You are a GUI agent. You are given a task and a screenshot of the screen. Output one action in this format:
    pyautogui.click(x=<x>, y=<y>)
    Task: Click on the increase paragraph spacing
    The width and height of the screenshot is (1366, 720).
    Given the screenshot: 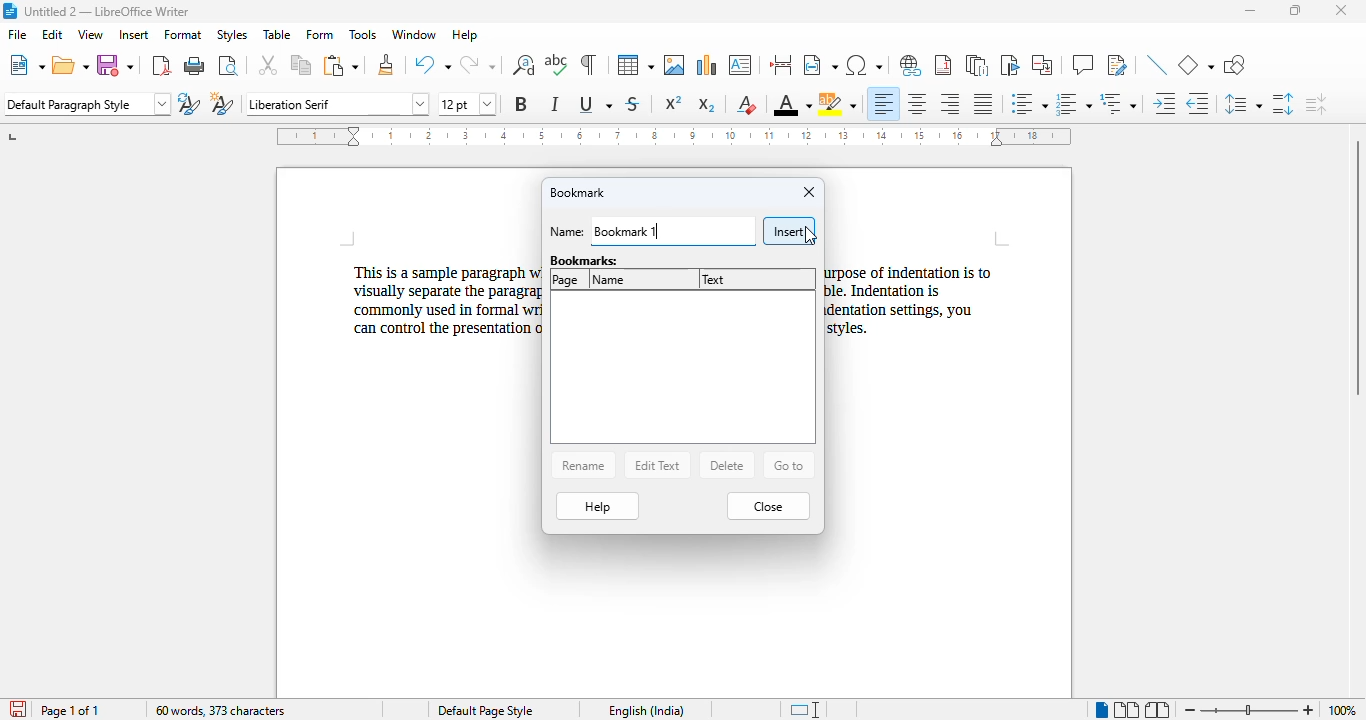 What is the action you would take?
    pyautogui.click(x=1283, y=104)
    